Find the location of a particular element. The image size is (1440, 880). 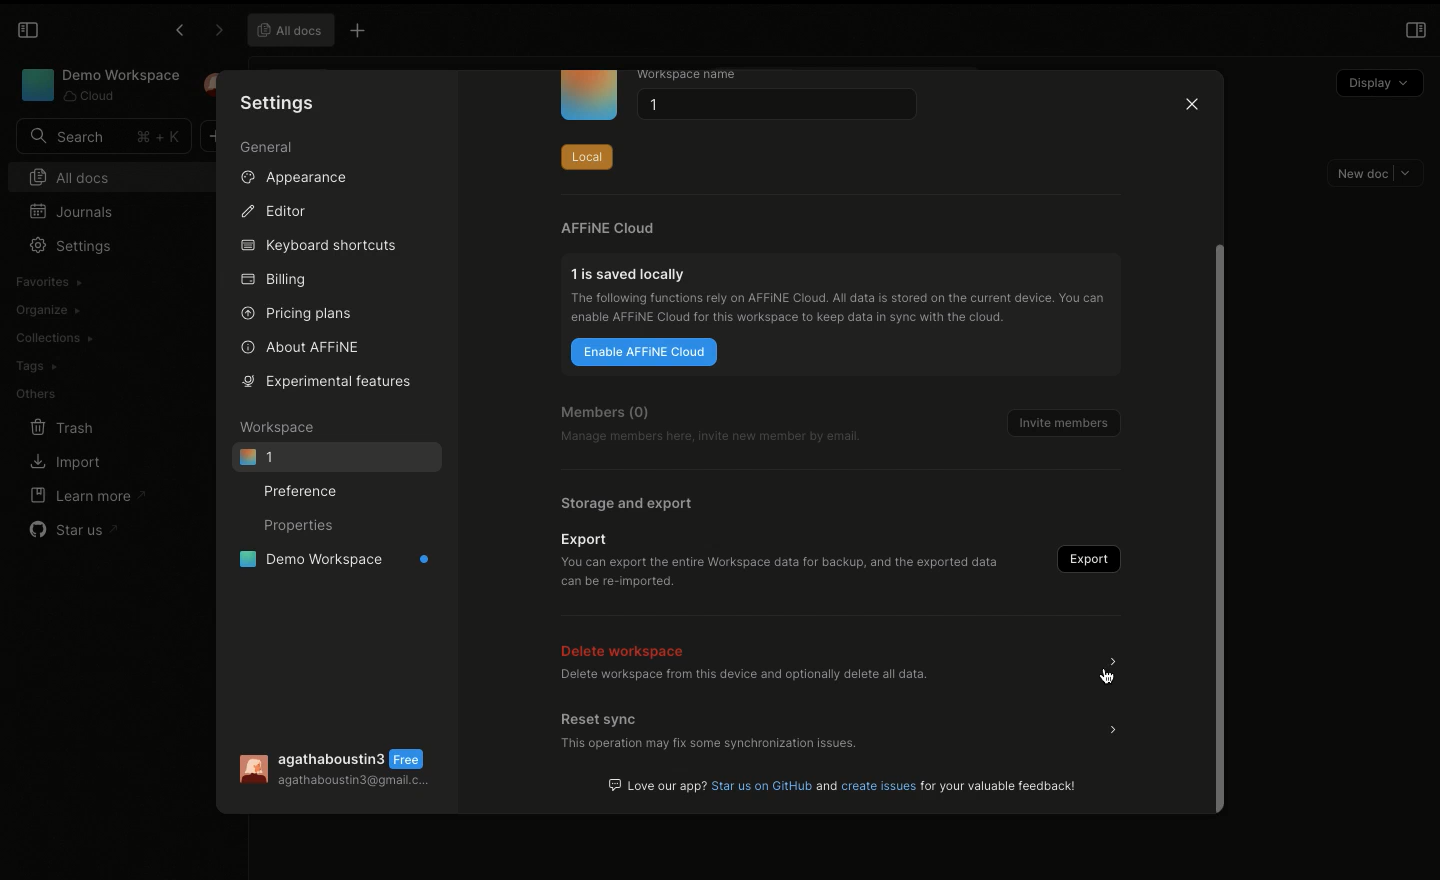

All docs is located at coordinates (291, 30).